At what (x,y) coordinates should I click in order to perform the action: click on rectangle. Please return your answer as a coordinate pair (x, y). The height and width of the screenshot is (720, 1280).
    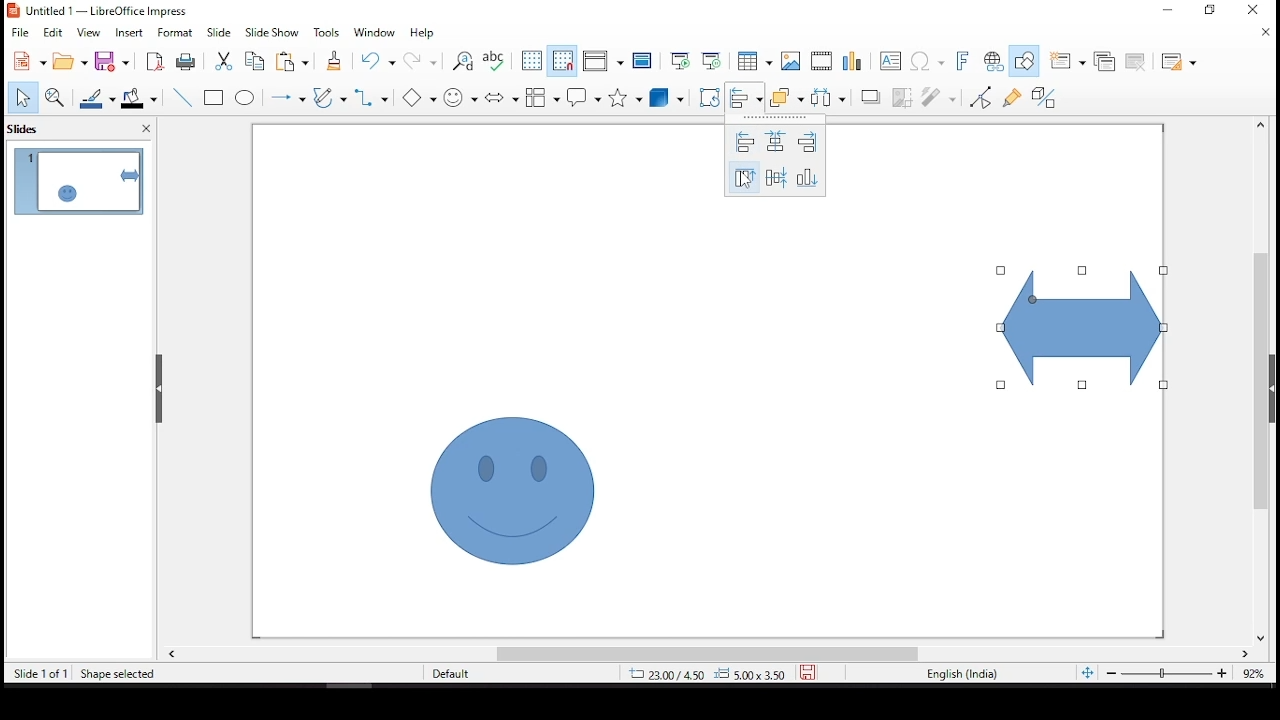
    Looking at the image, I should click on (216, 99).